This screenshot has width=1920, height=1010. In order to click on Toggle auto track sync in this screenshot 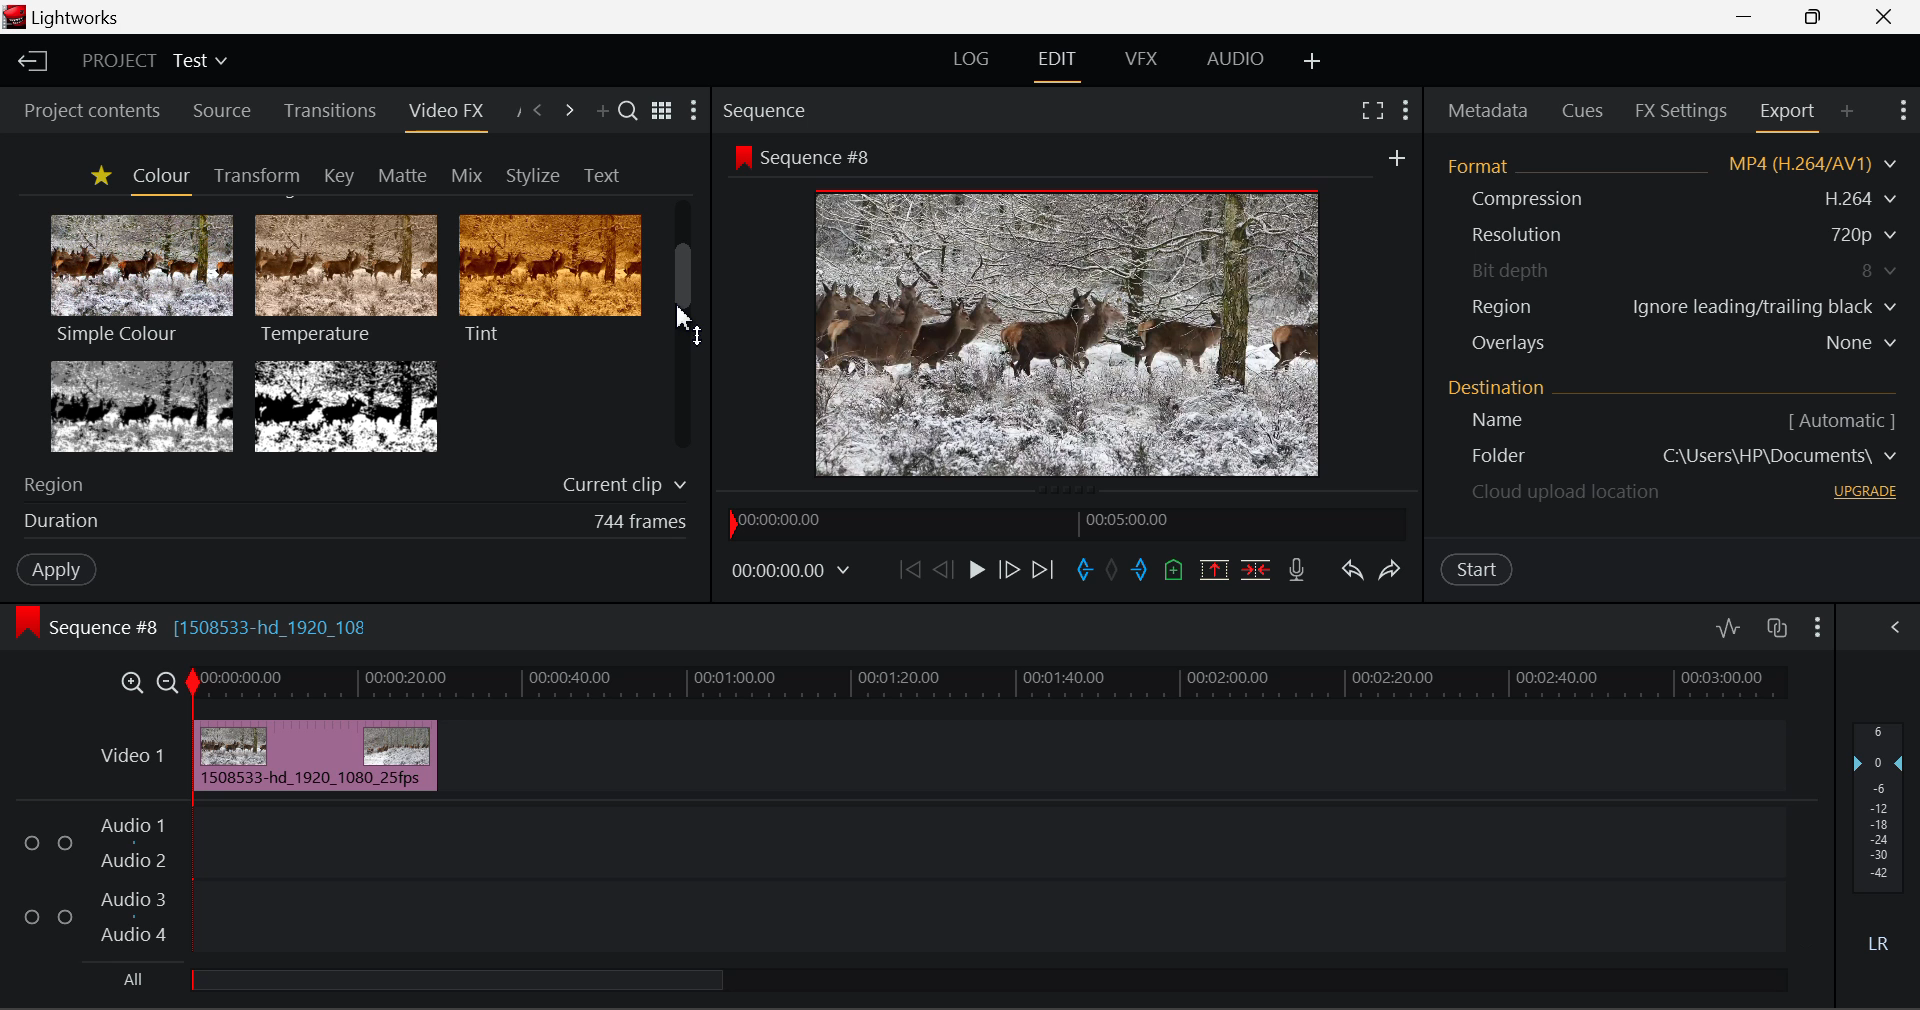, I will do `click(1777, 628)`.